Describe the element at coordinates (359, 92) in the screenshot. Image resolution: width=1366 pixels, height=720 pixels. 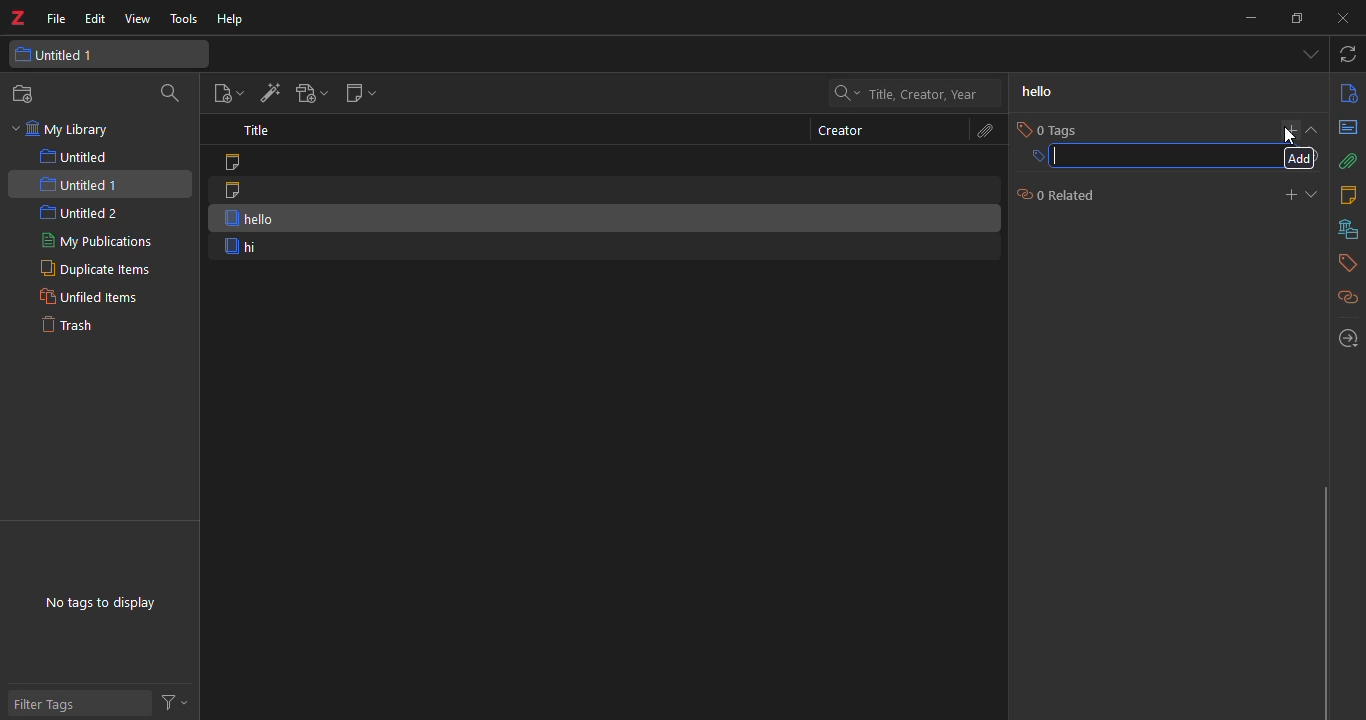
I see `new note` at that location.